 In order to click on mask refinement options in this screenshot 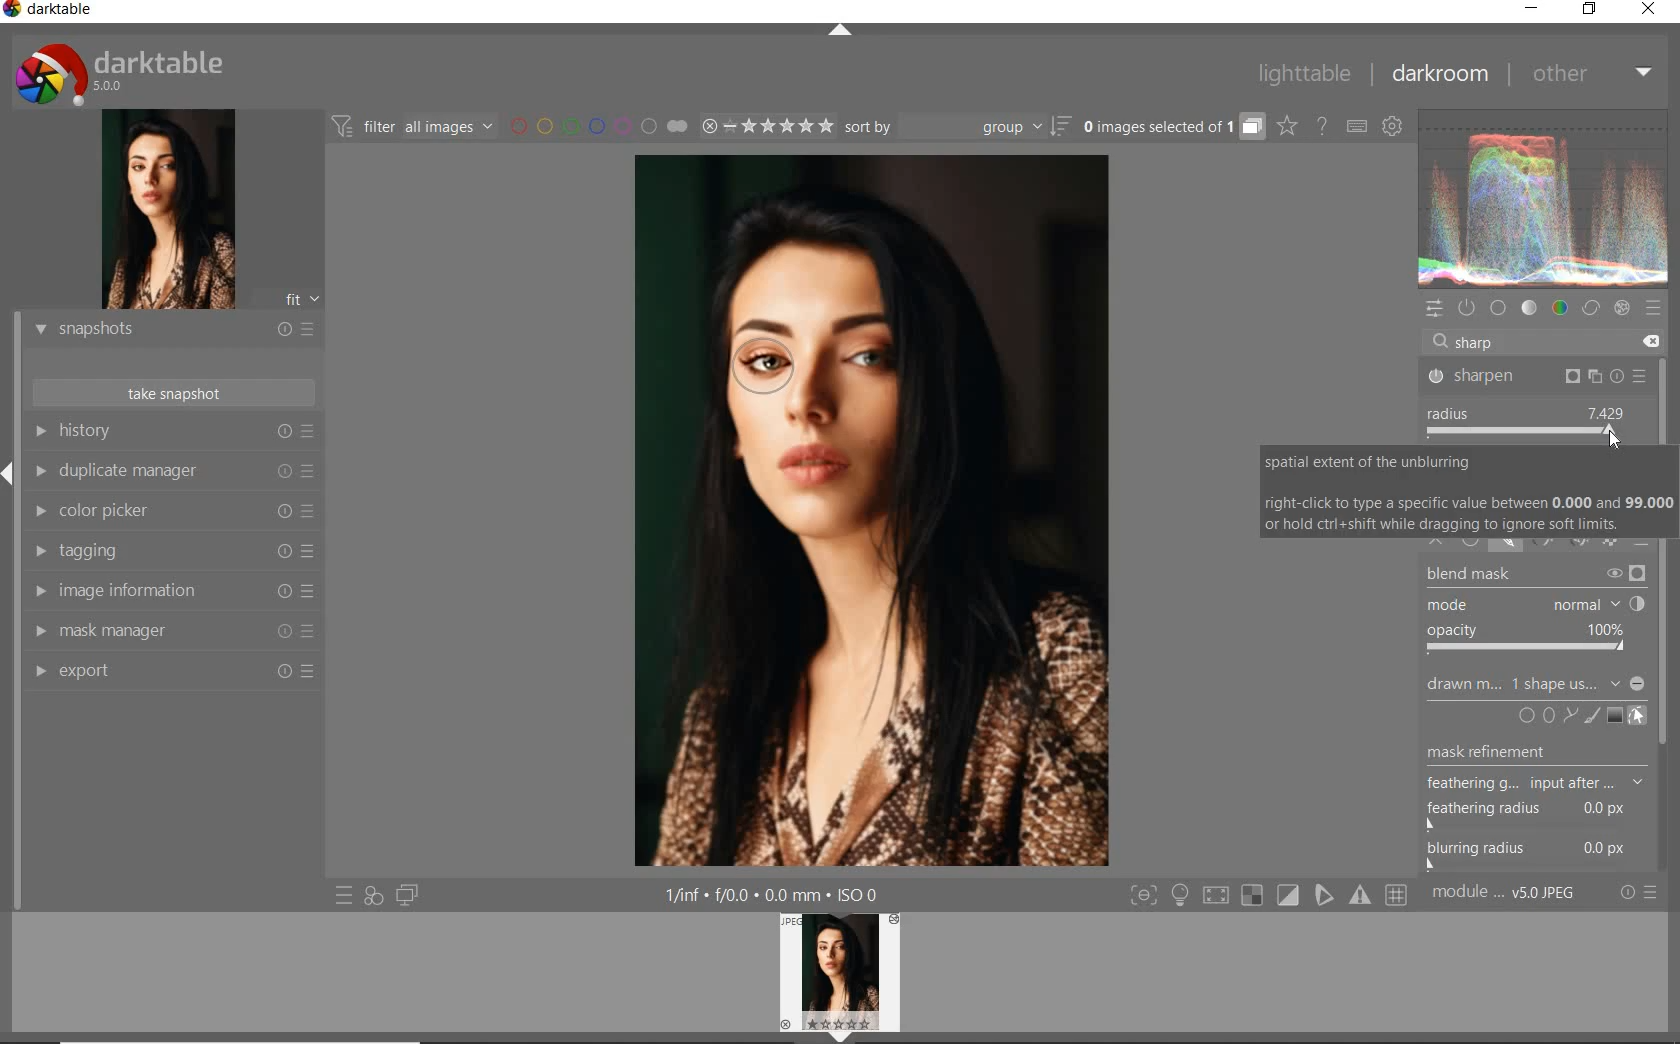, I will do `click(1537, 786)`.